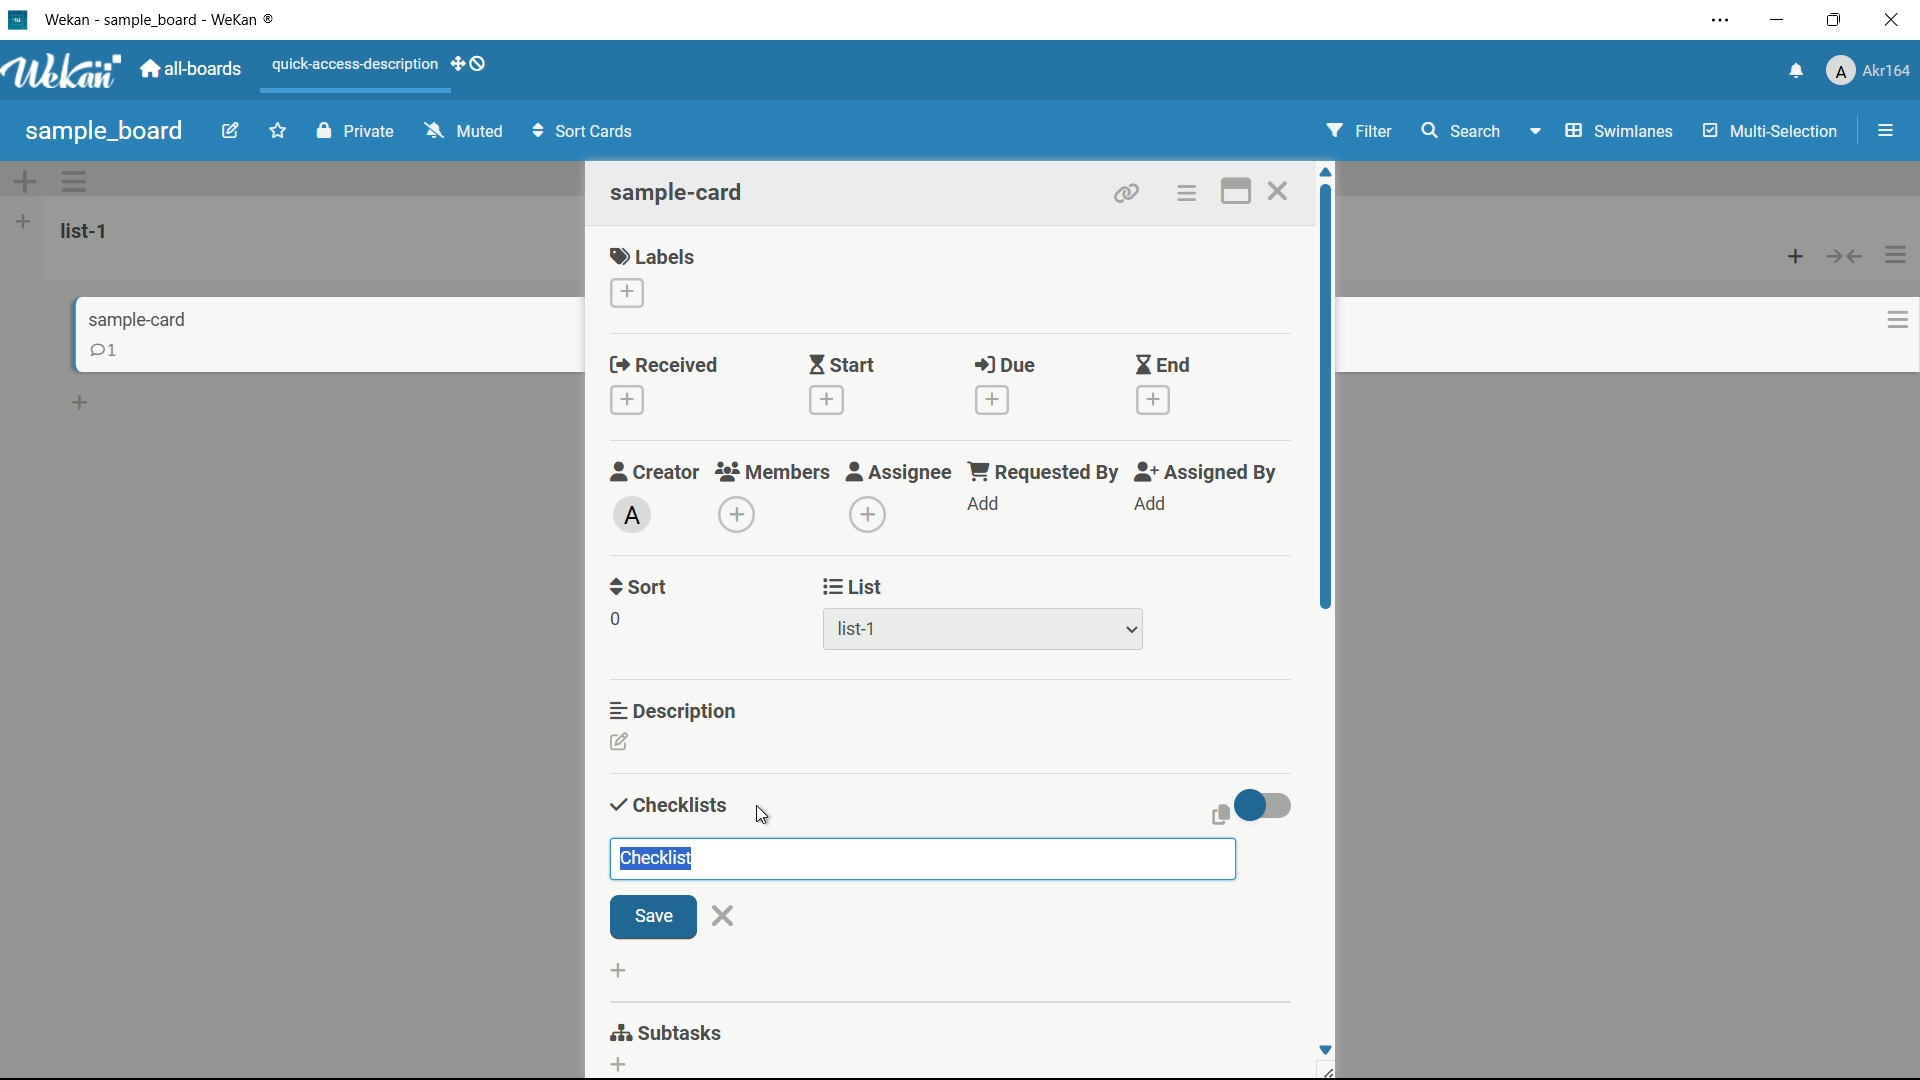 This screenshot has width=1920, height=1080. What do you see at coordinates (1839, 21) in the screenshot?
I see `maximize` at bounding box center [1839, 21].